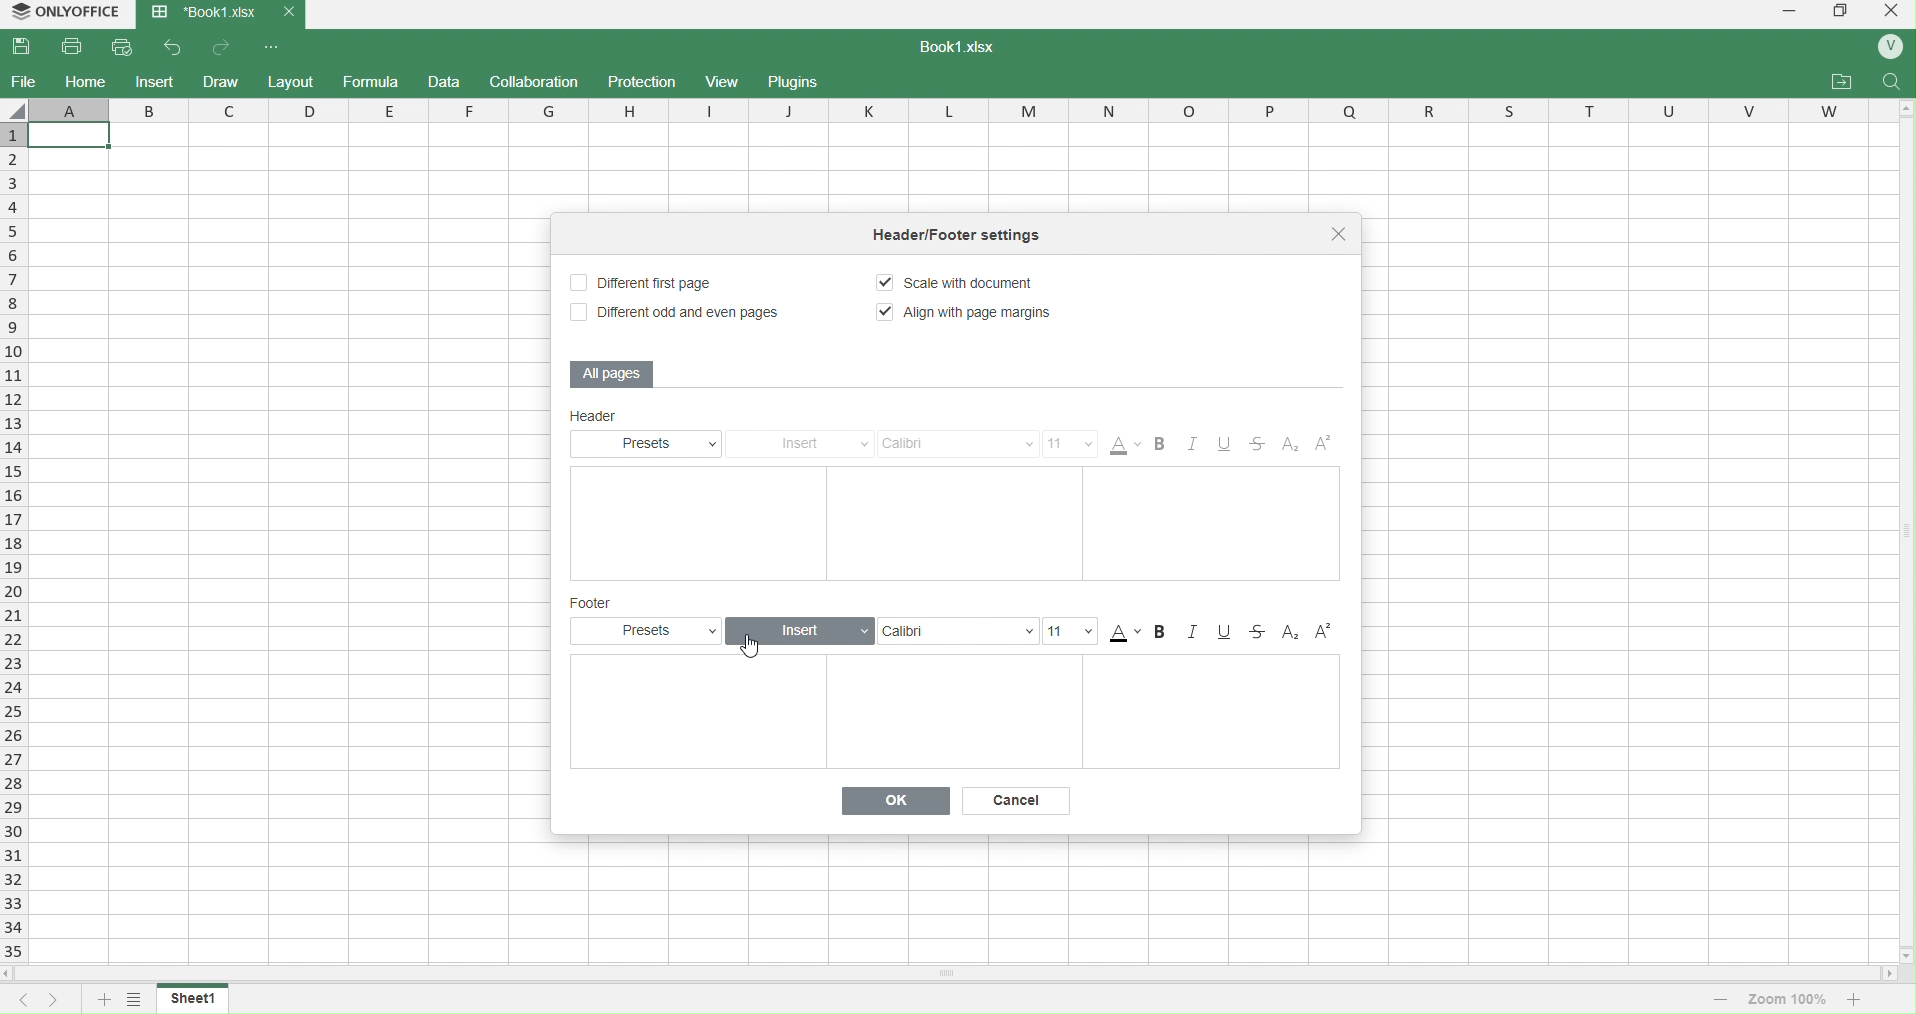 This screenshot has width=1916, height=1014. Describe the element at coordinates (202, 14) in the screenshot. I see `Book1.xlsx` at that location.